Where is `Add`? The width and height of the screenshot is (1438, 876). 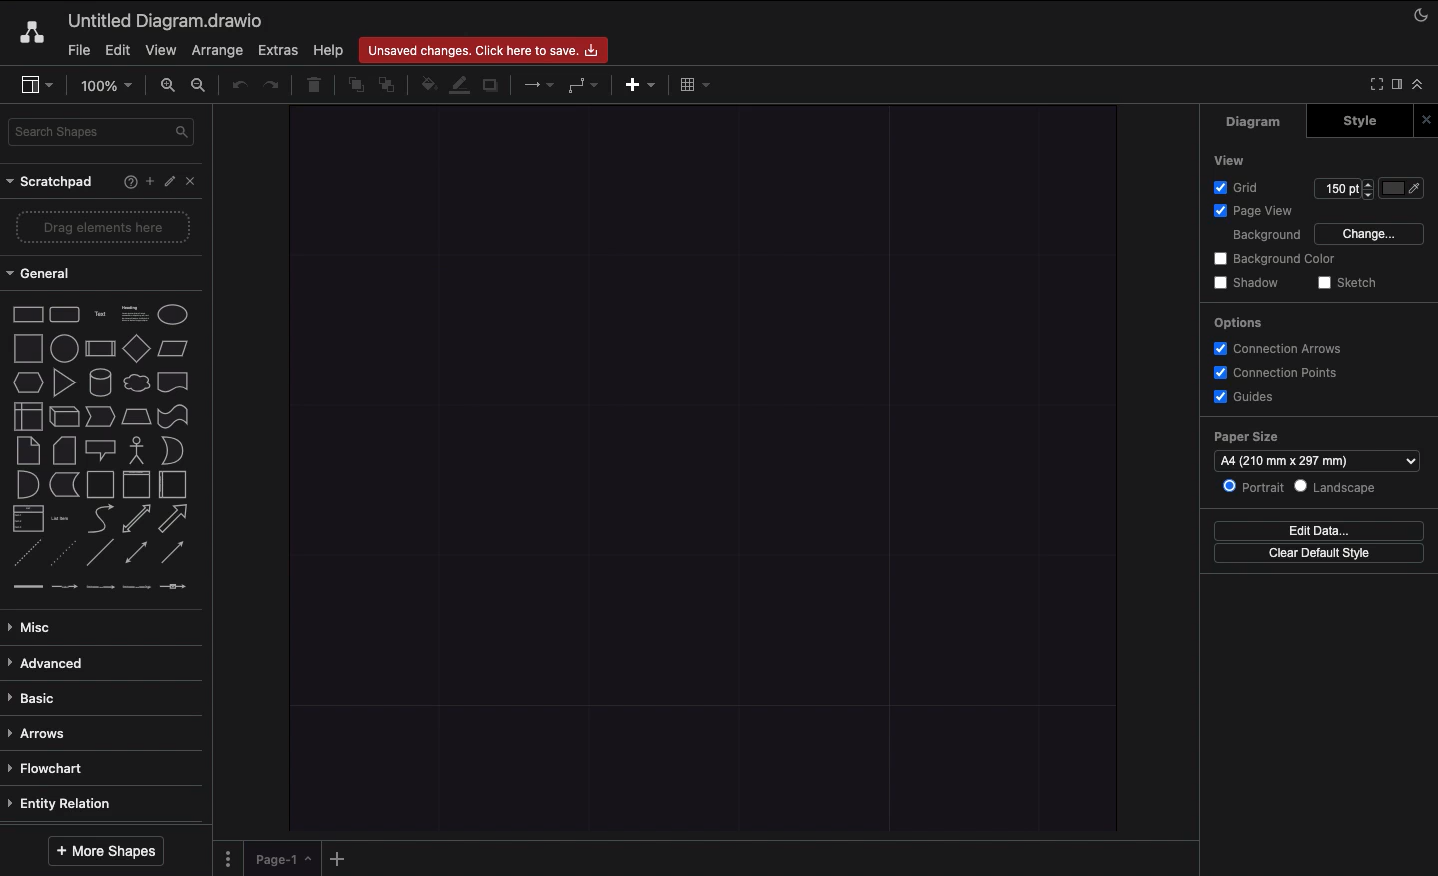
Add is located at coordinates (146, 181).